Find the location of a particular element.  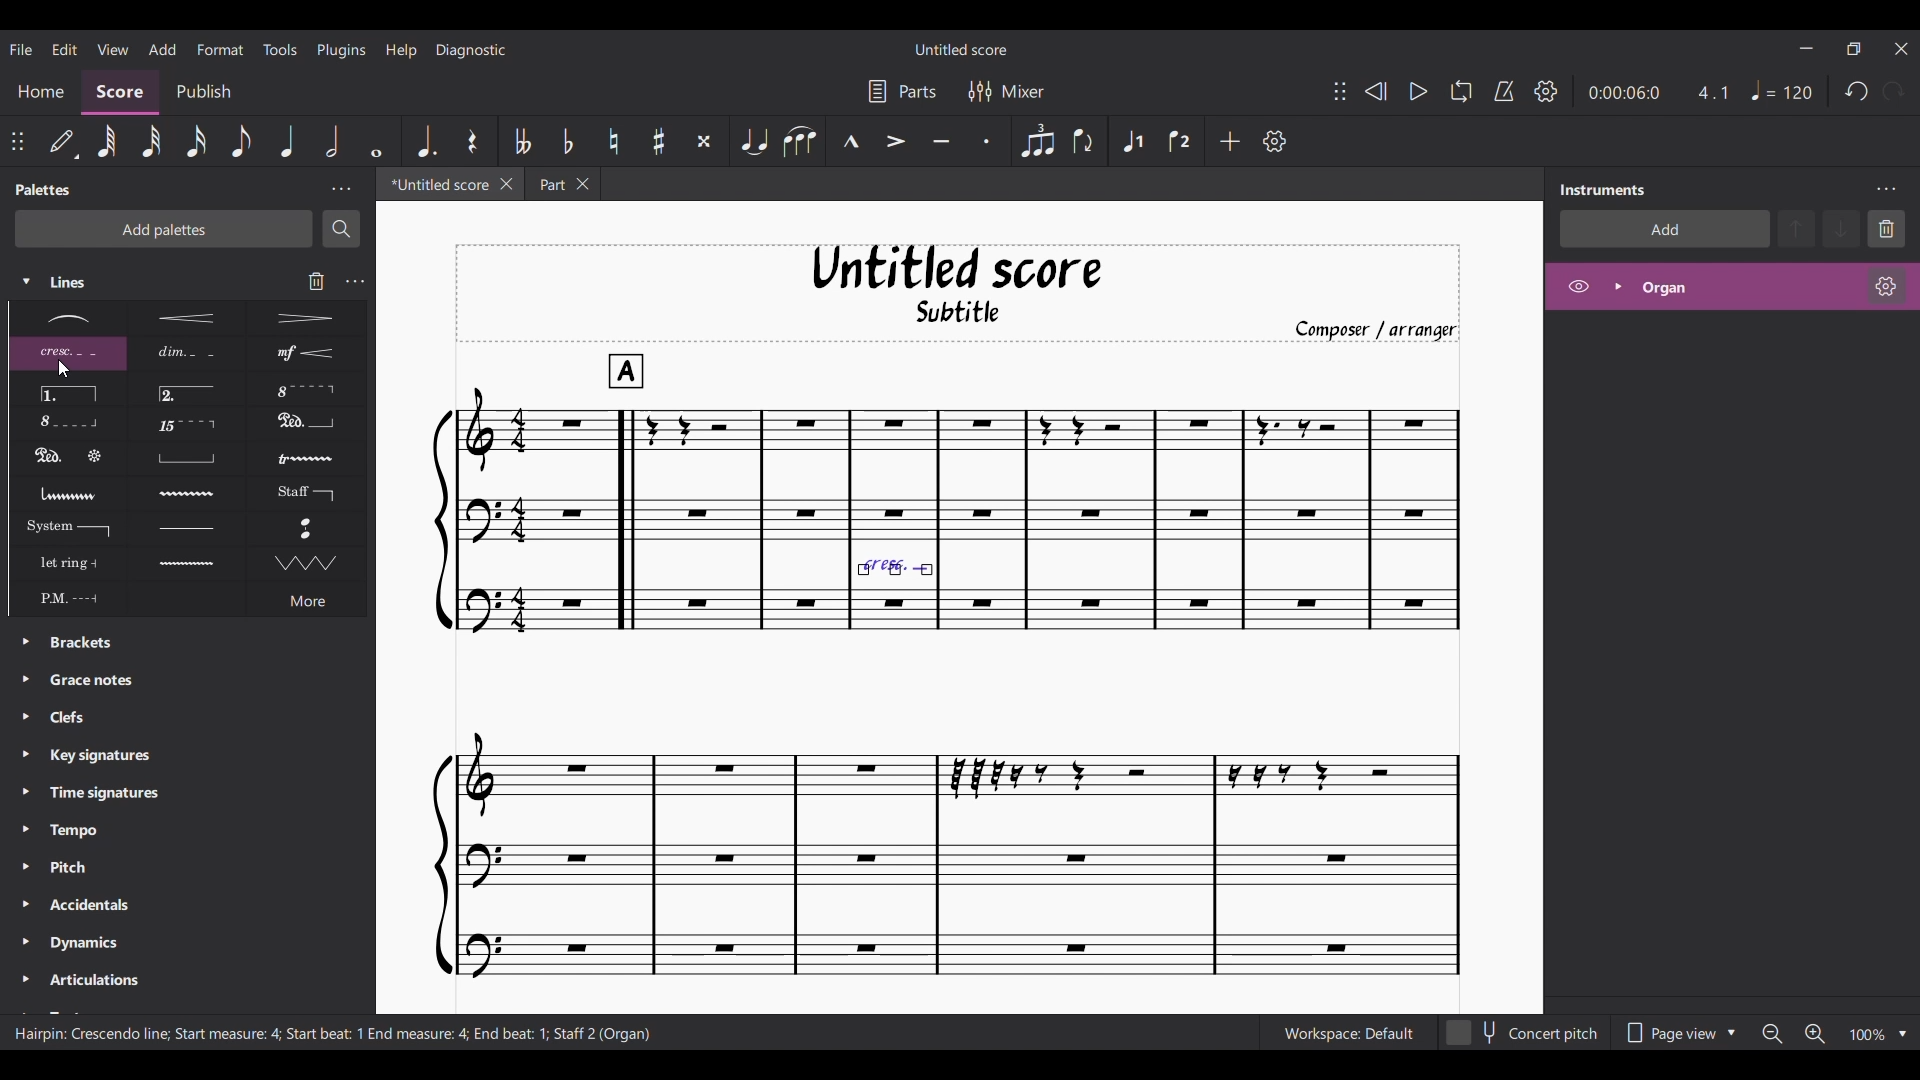

Score title is located at coordinates (962, 49).